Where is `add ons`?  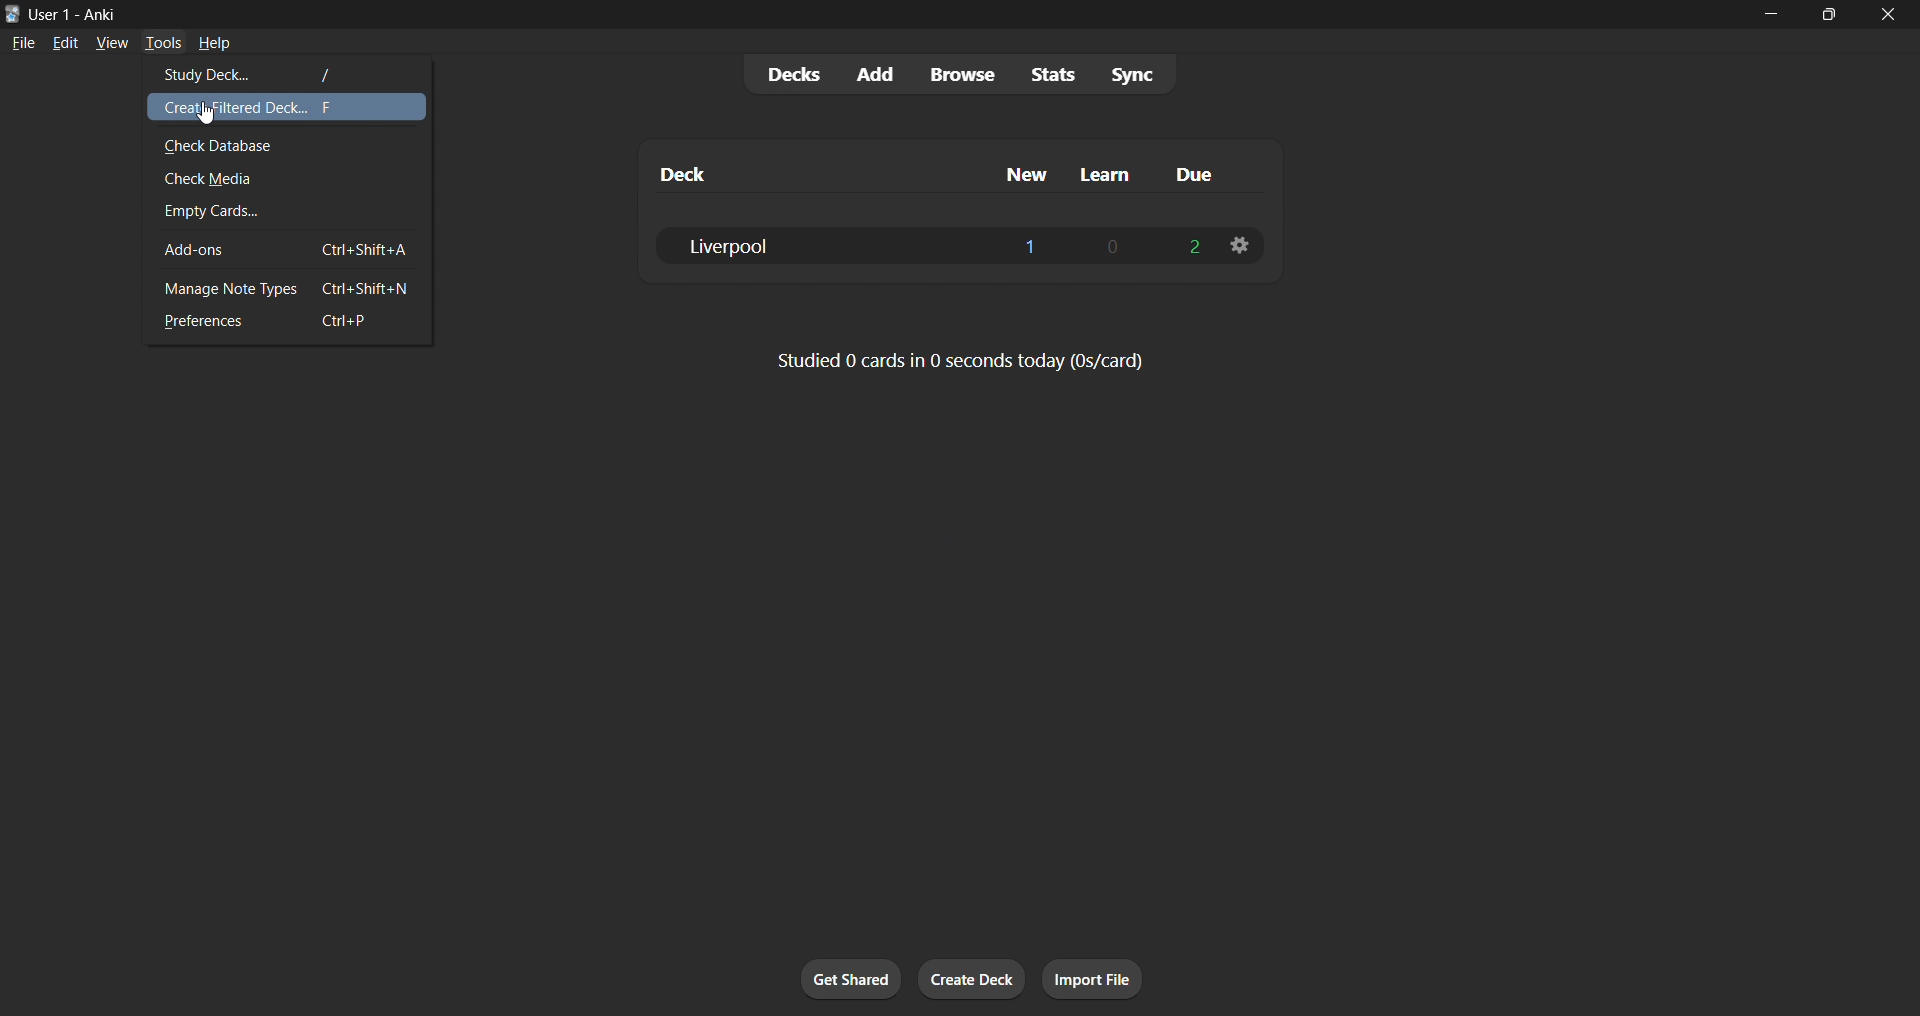 add ons is located at coordinates (287, 249).